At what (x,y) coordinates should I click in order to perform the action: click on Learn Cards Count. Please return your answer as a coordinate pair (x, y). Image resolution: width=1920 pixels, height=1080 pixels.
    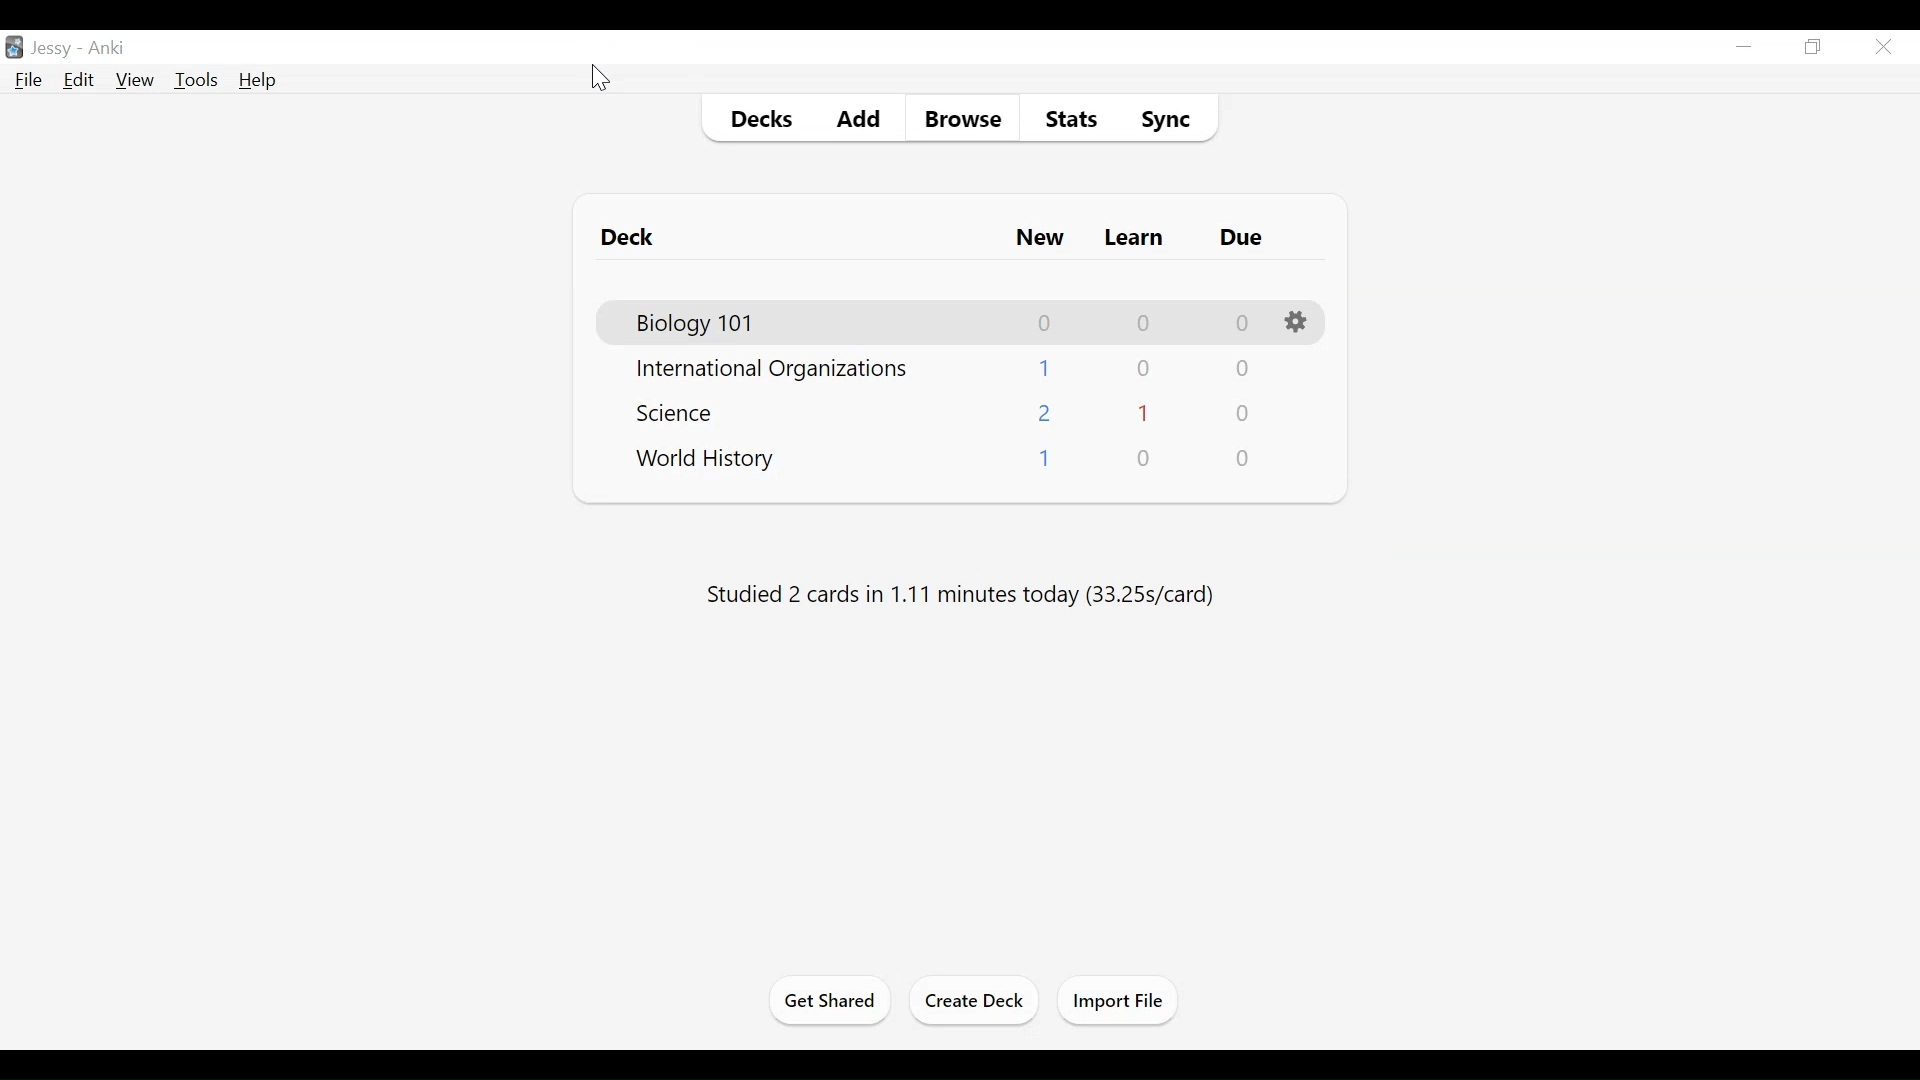
    Looking at the image, I should click on (1147, 368).